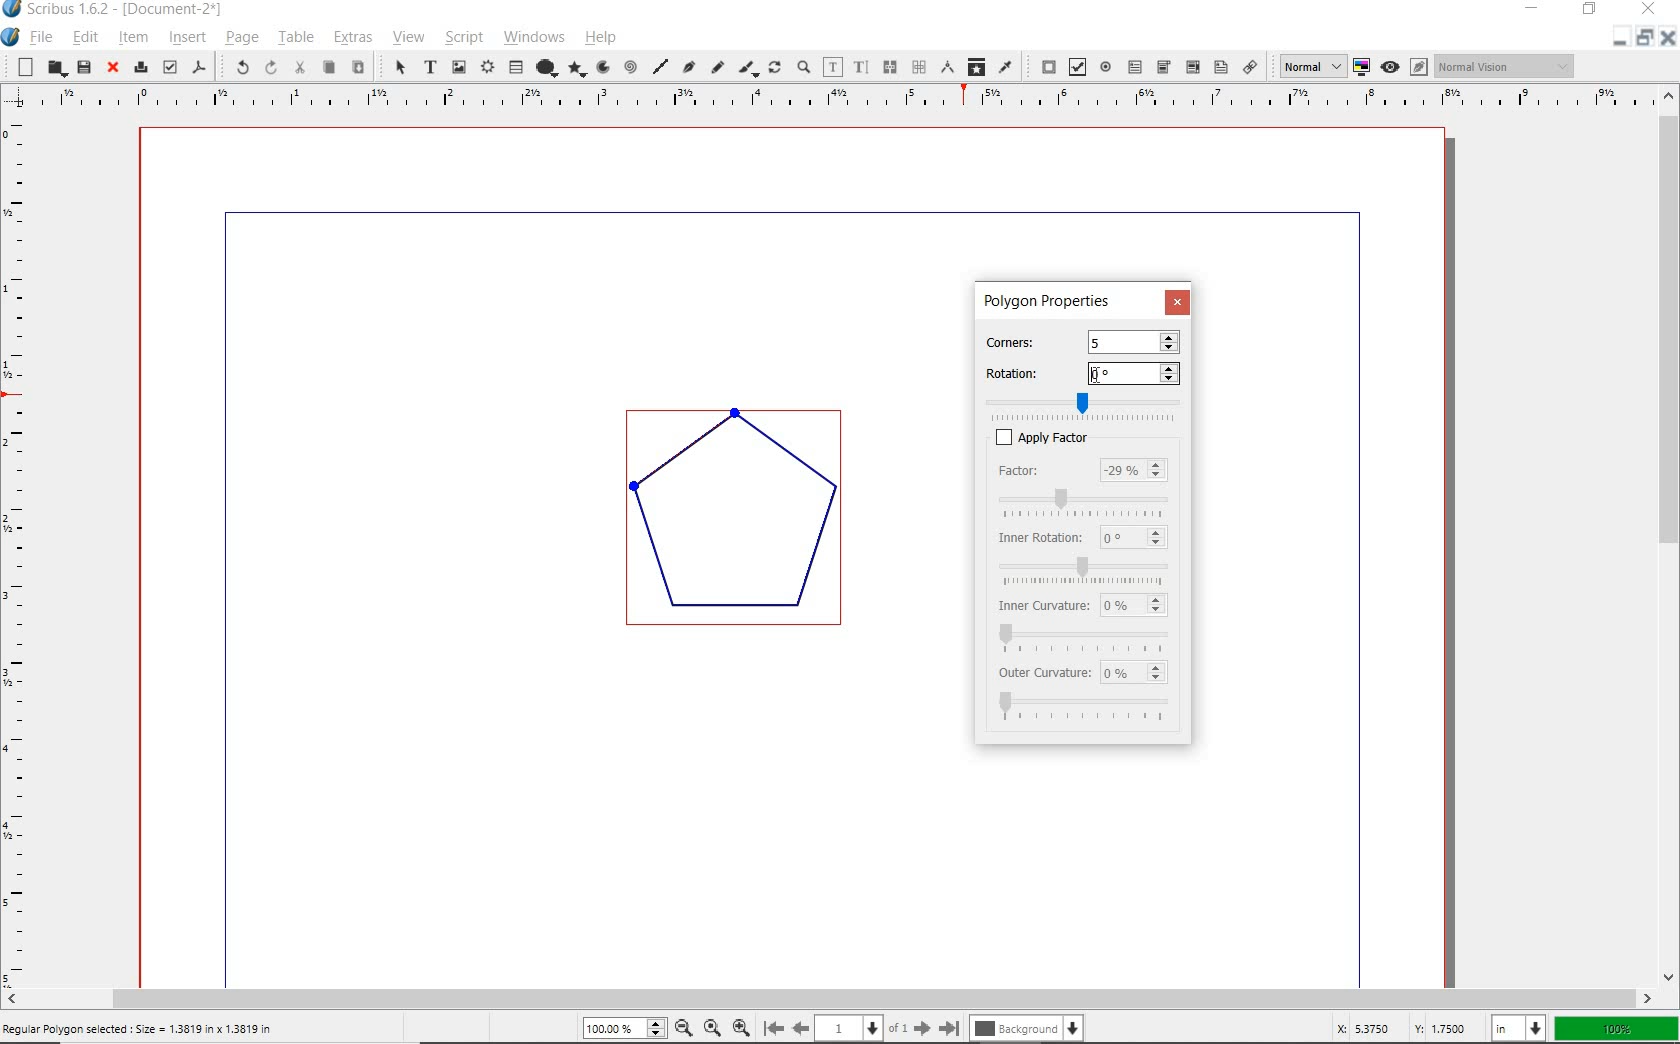 The height and width of the screenshot is (1044, 1680). I want to click on restore, so click(1591, 11).